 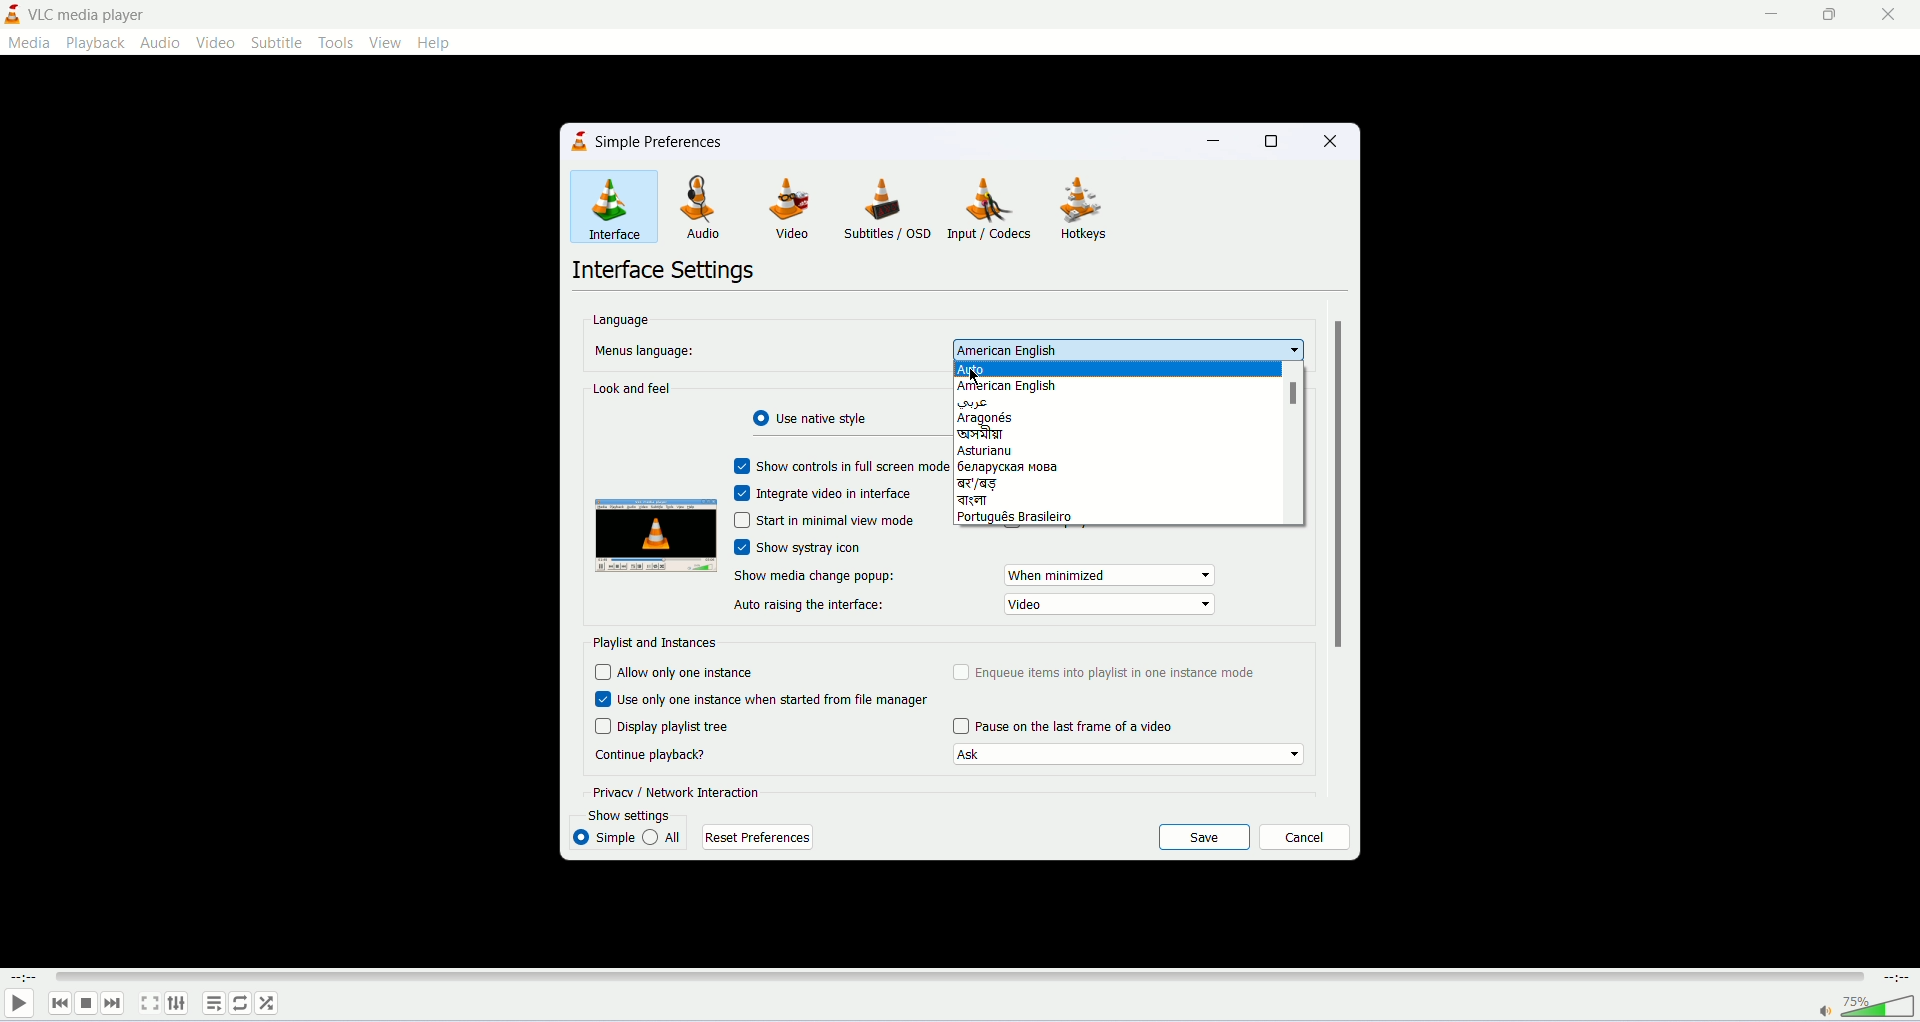 I want to click on vertical scroll bar, so click(x=1338, y=483).